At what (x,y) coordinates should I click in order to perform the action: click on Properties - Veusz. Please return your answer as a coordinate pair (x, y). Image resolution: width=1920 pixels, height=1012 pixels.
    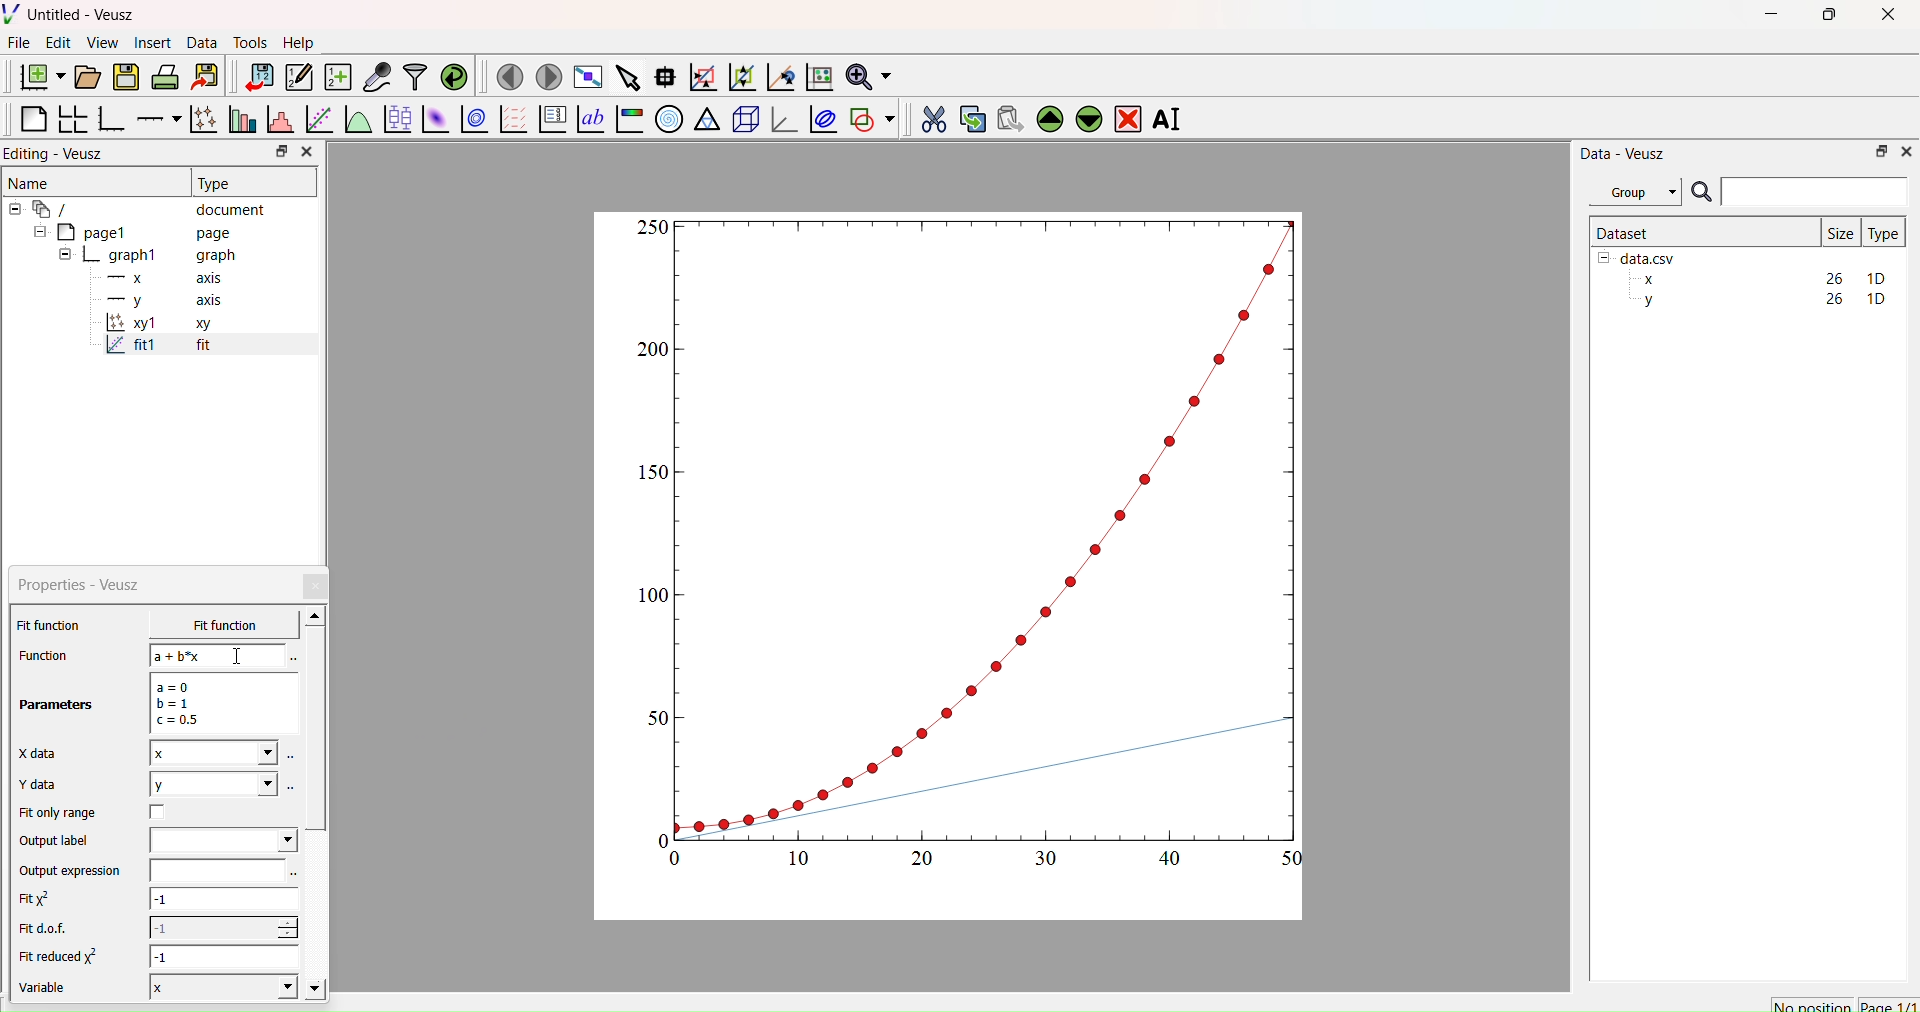
    Looking at the image, I should click on (84, 585).